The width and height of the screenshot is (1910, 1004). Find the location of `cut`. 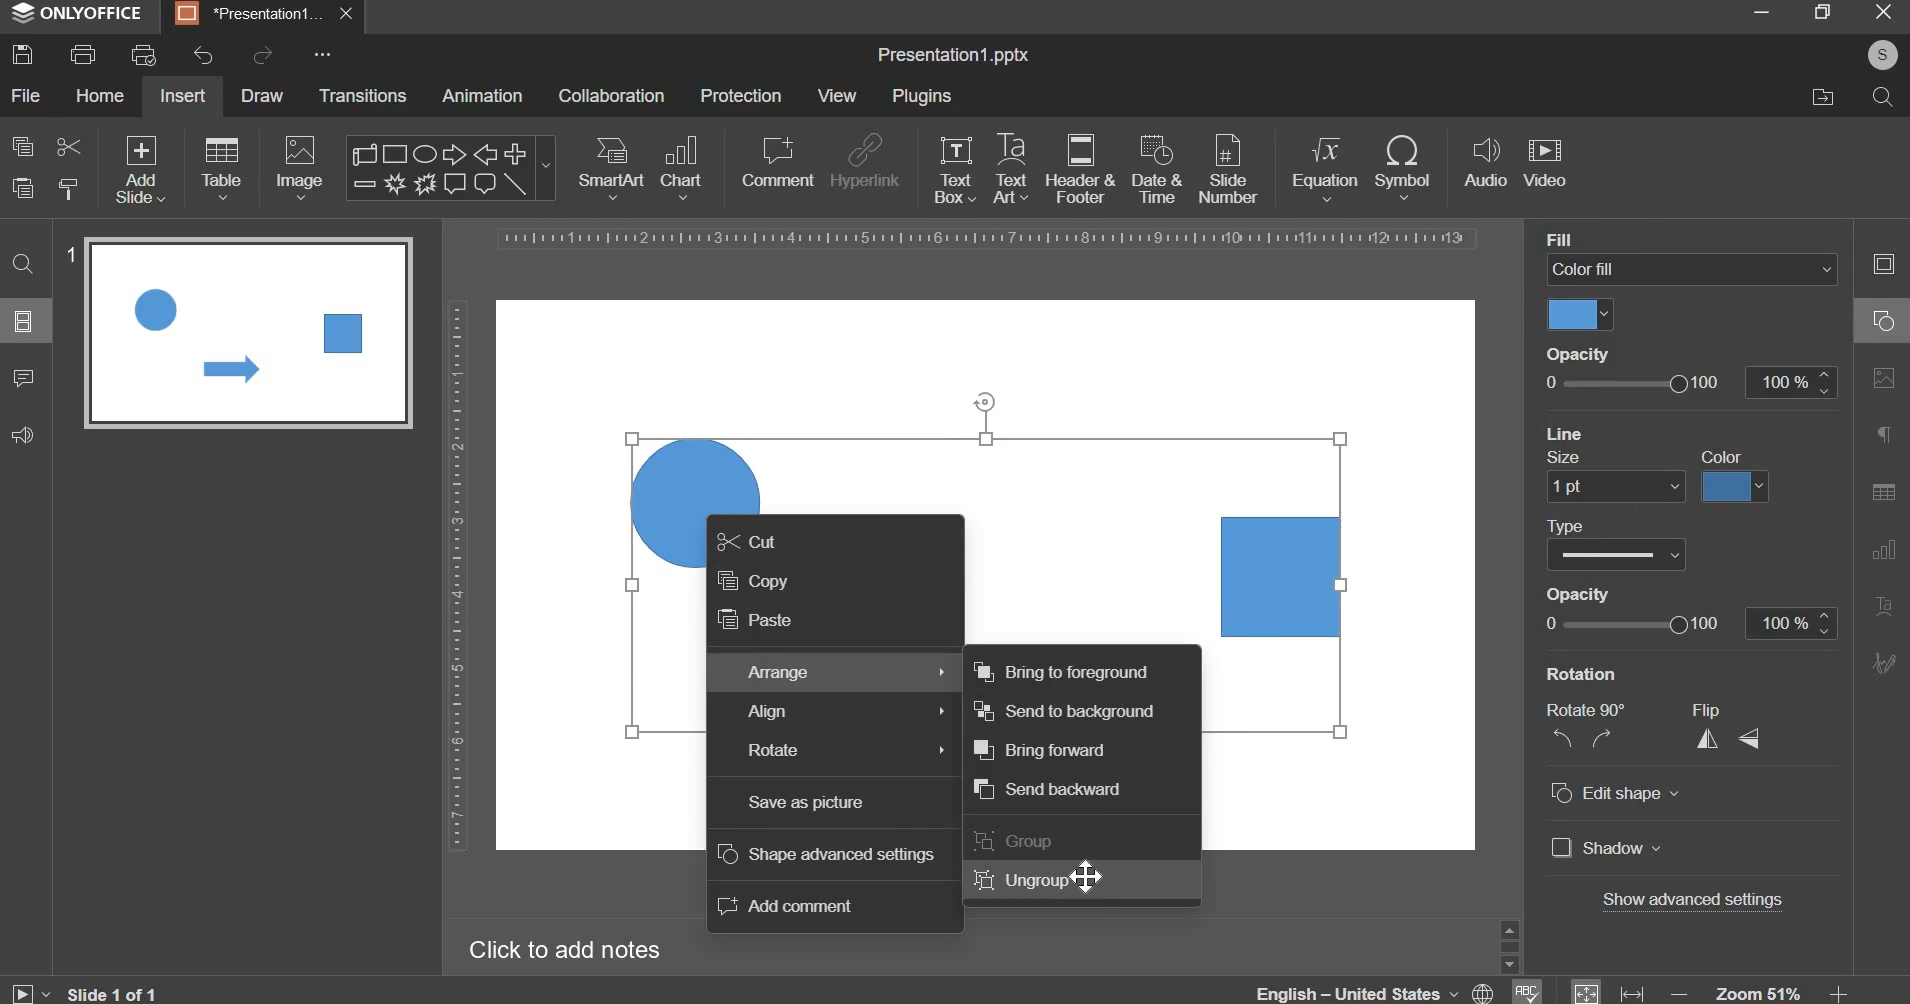

cut is located at coordinates (67, 145).